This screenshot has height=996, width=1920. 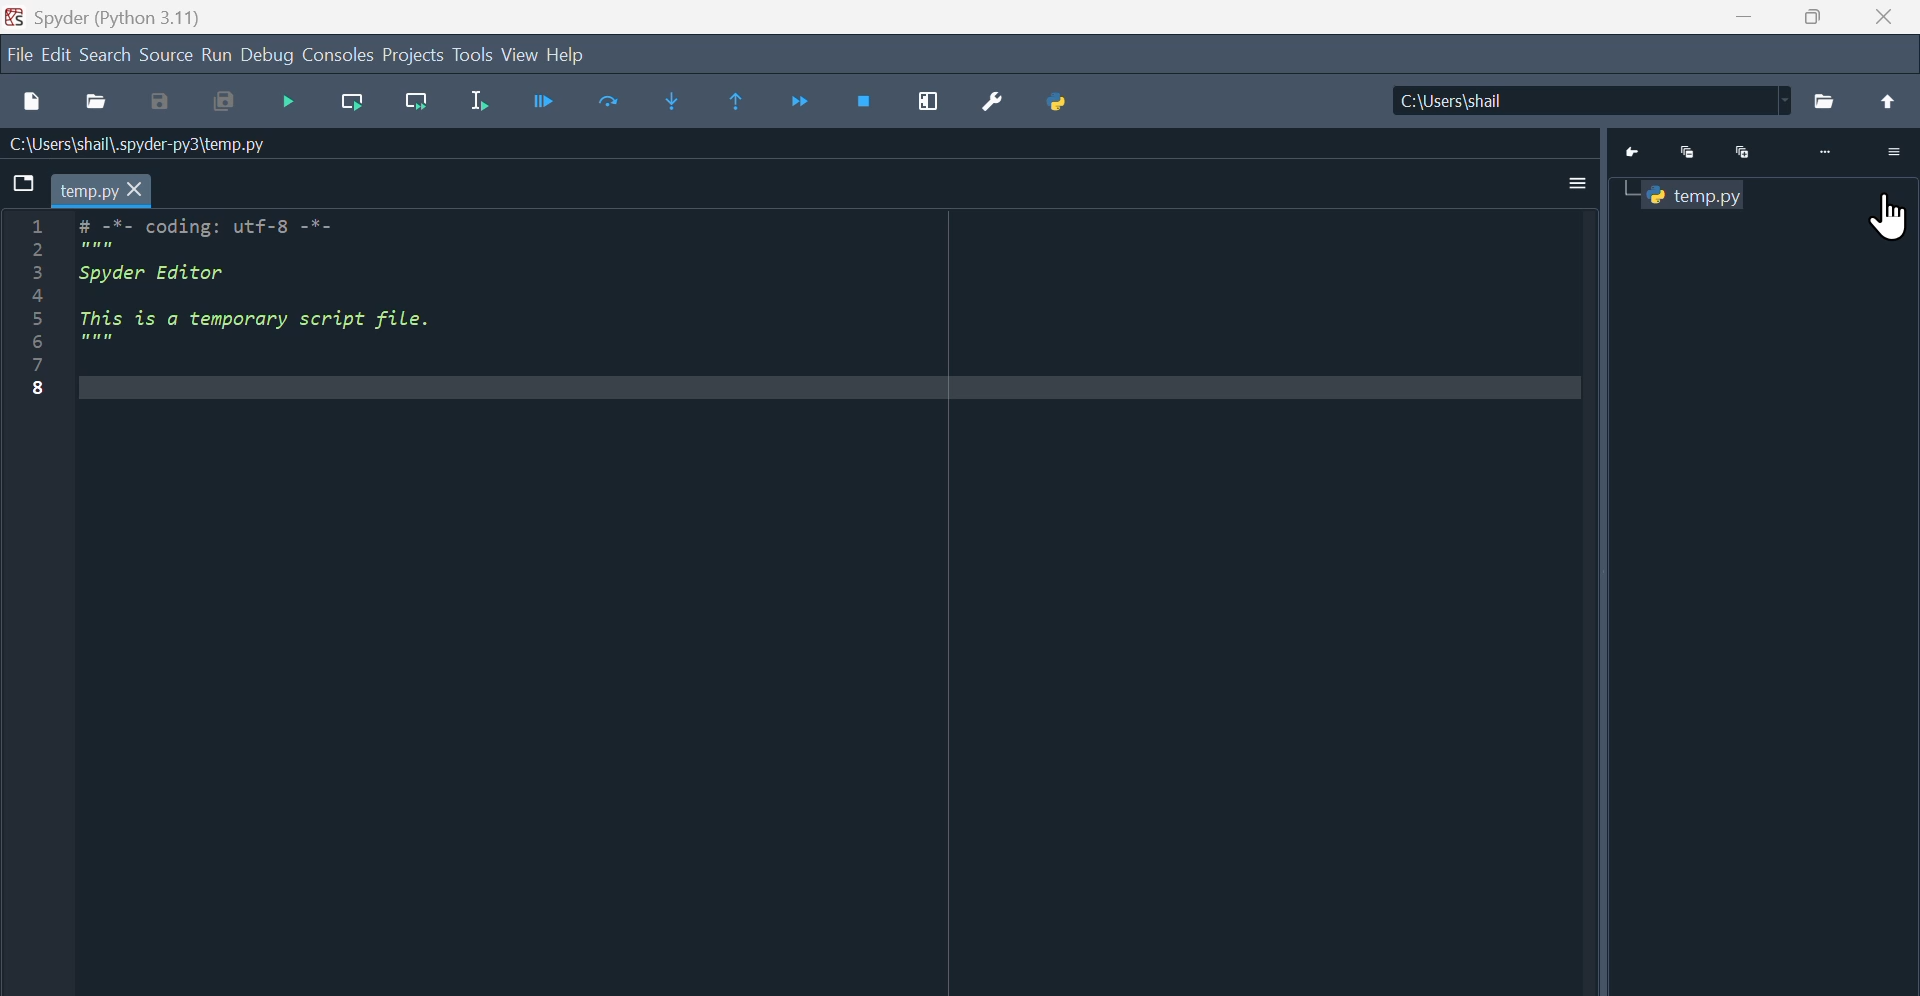 What do you see at coordinates (993, 103) in the screenshot?
I see `Preferences` at bounding box center [993, 103].